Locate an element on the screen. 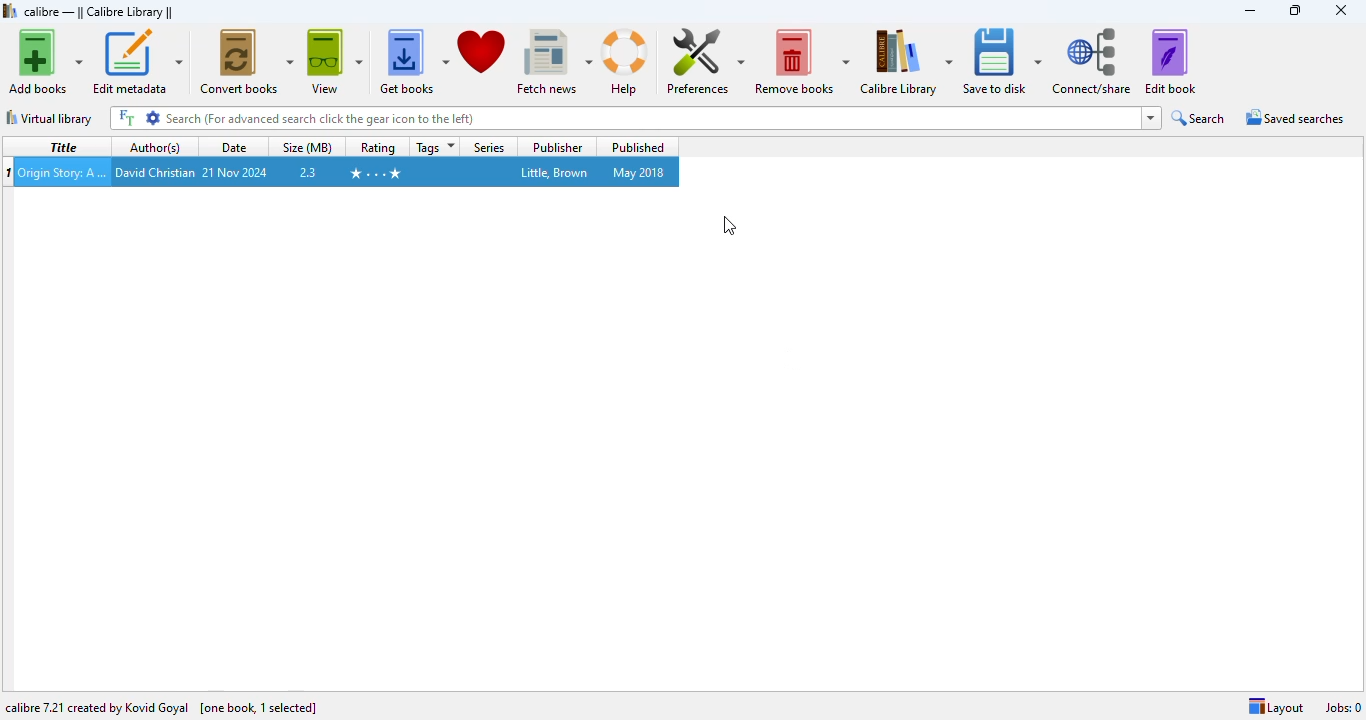  jobs: 0 is located at coordinates (1345, 708).